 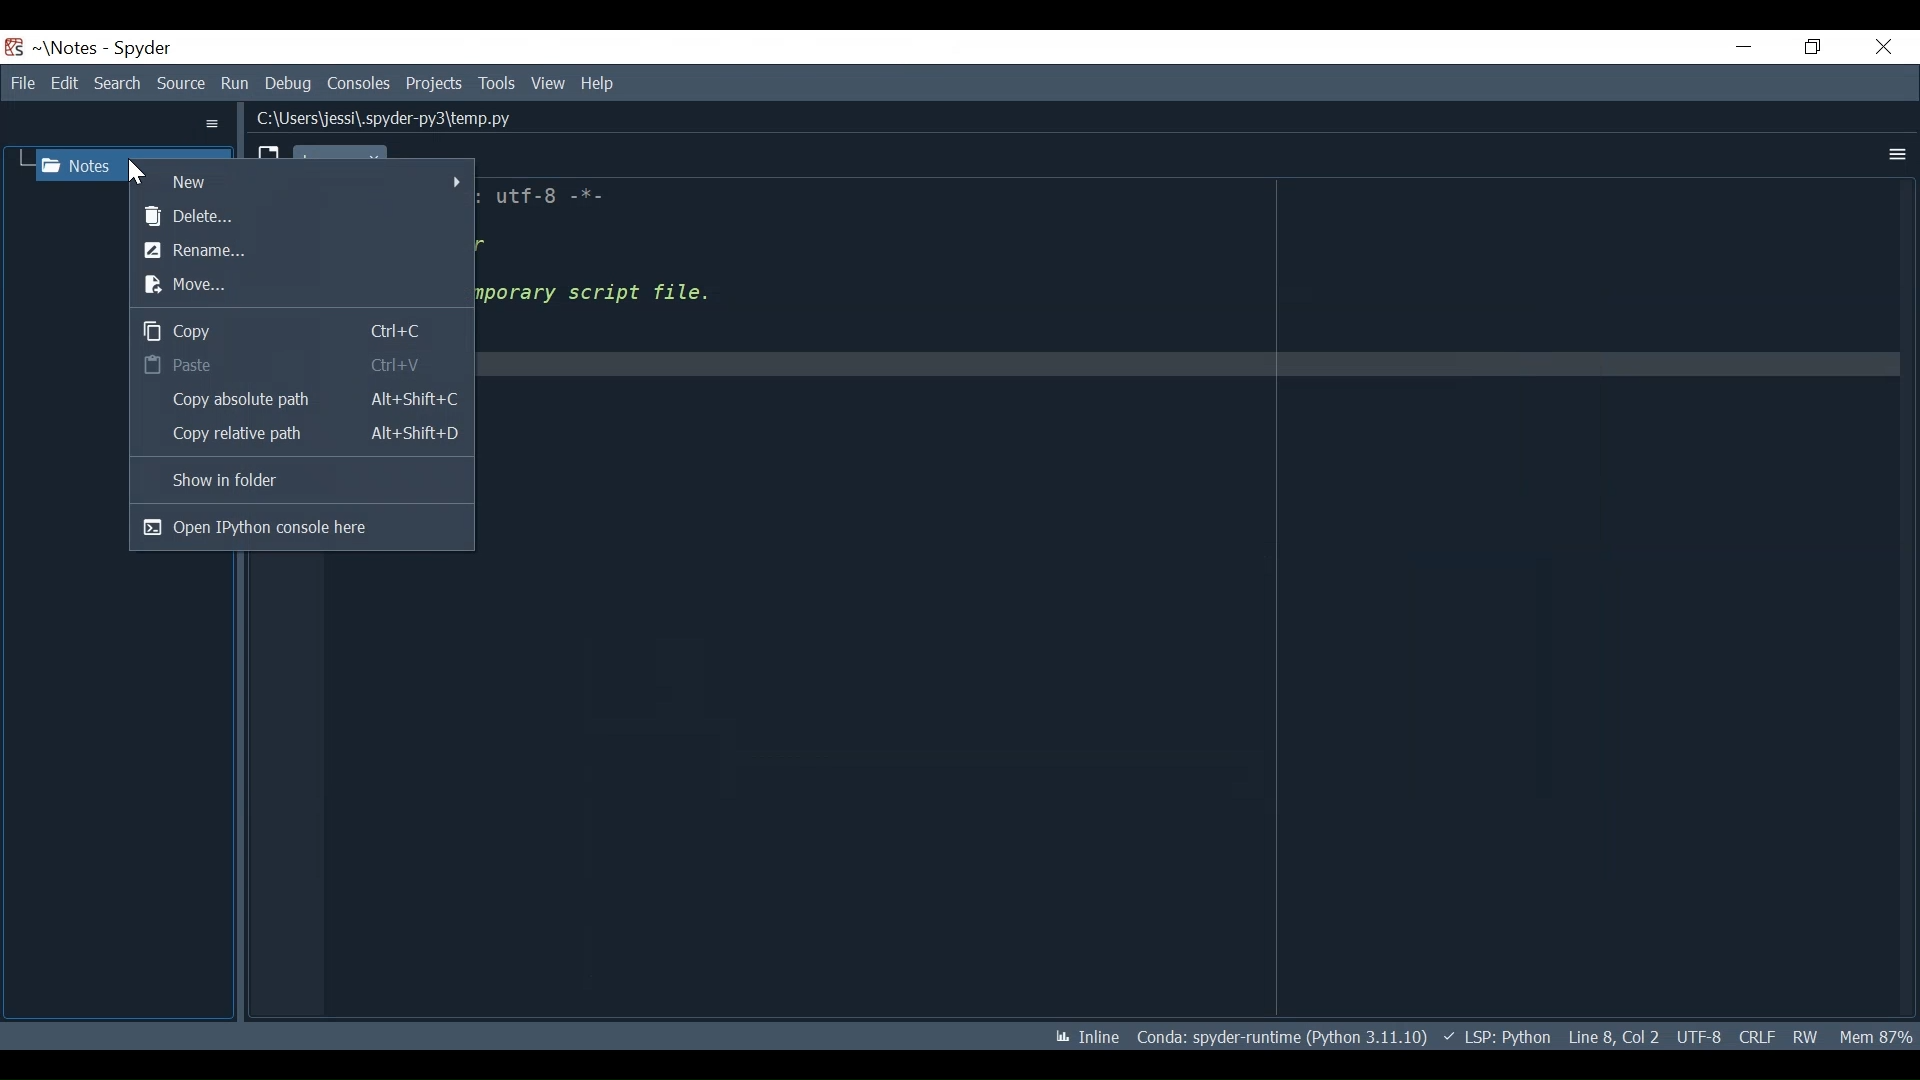 I want to click on Conda Environment Indicator, so click(x=1274, y=1039).